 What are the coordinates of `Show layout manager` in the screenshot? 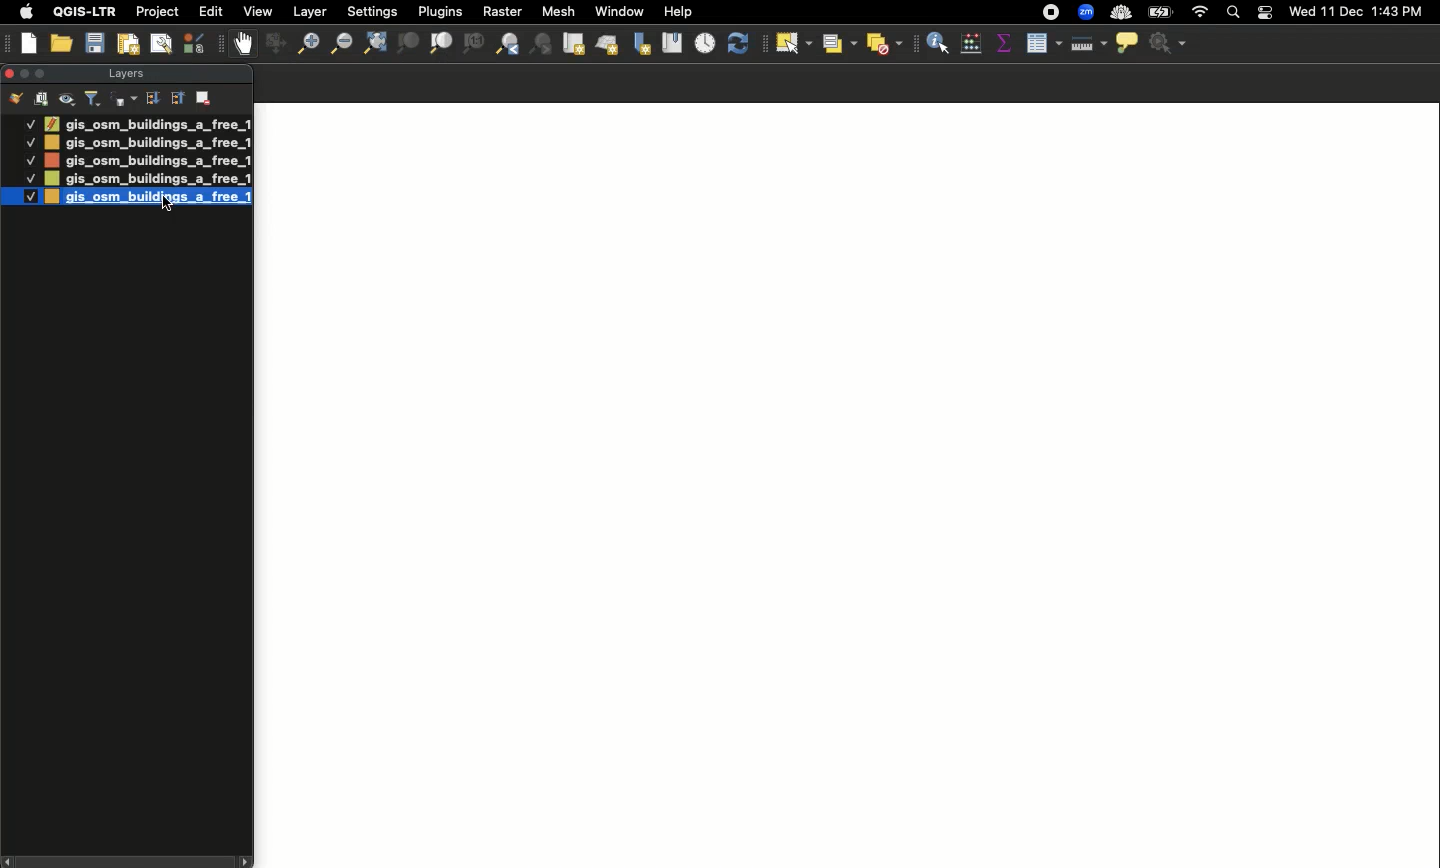 It's located at (160, 44).